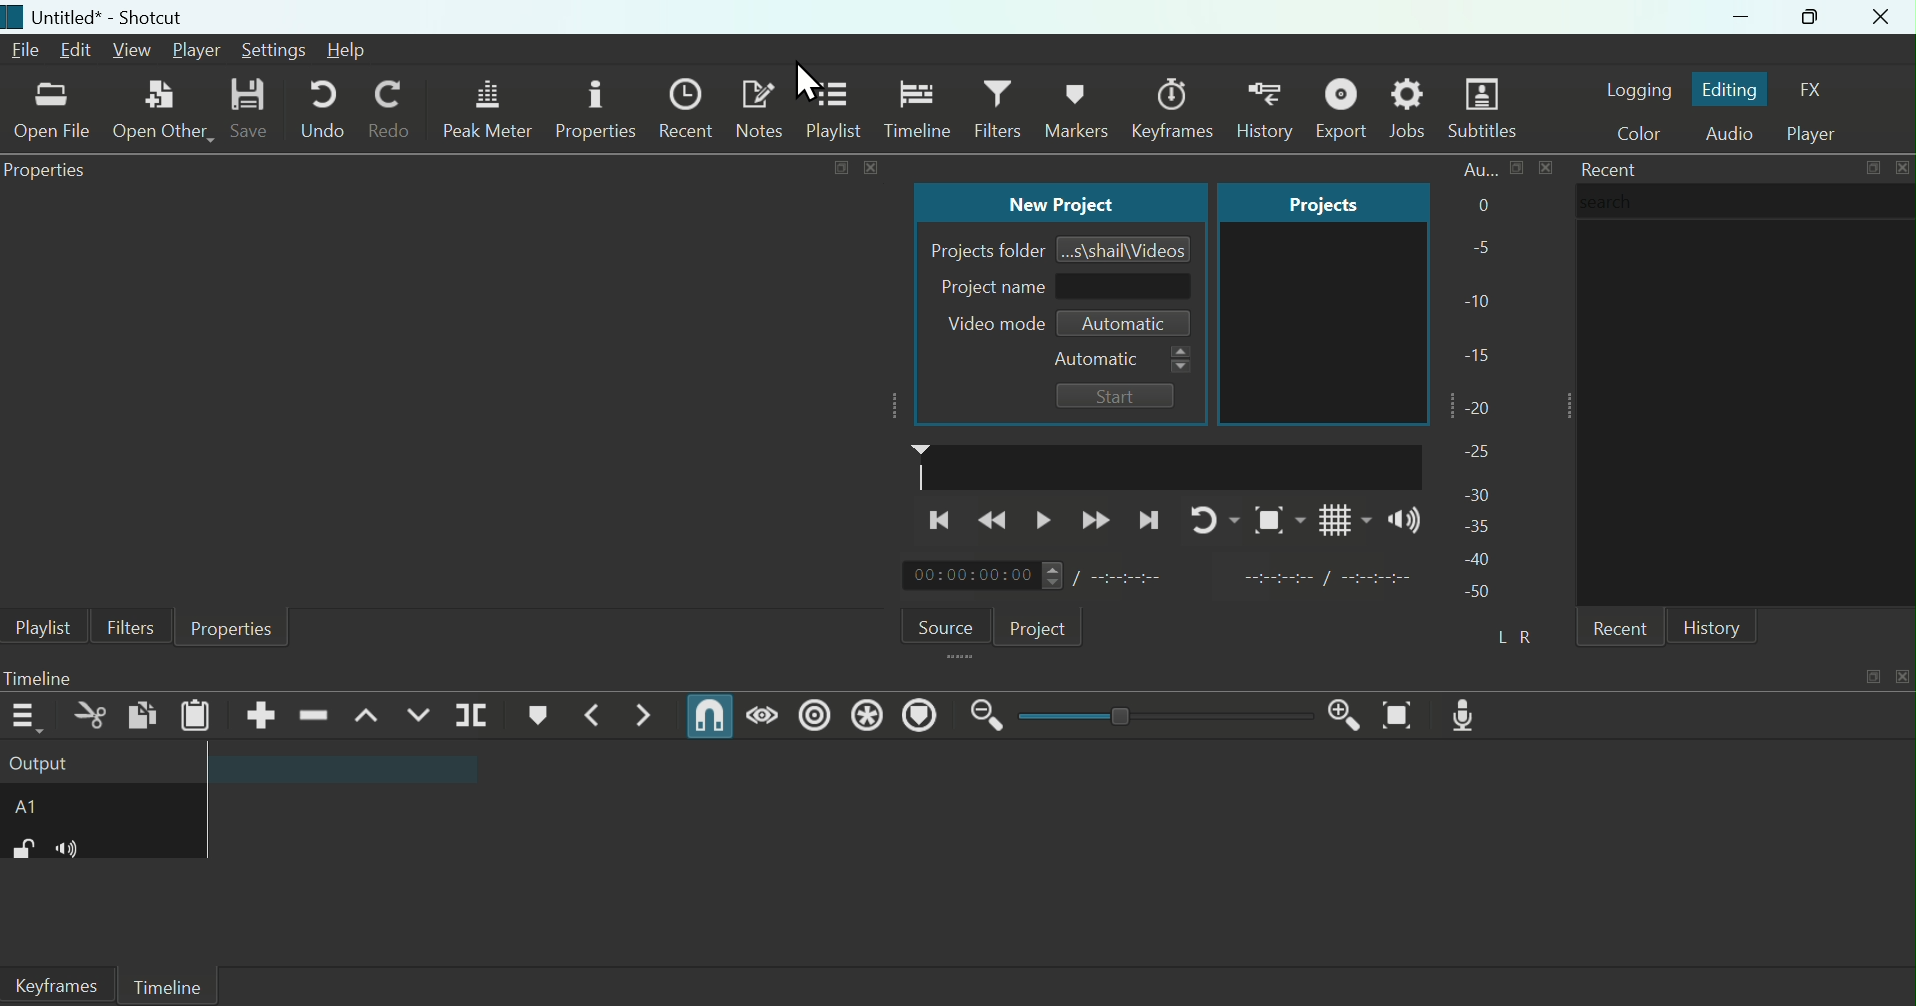  Describe the element at coordinates (1882, 18) in the screenshot. I see `Close` at that location.